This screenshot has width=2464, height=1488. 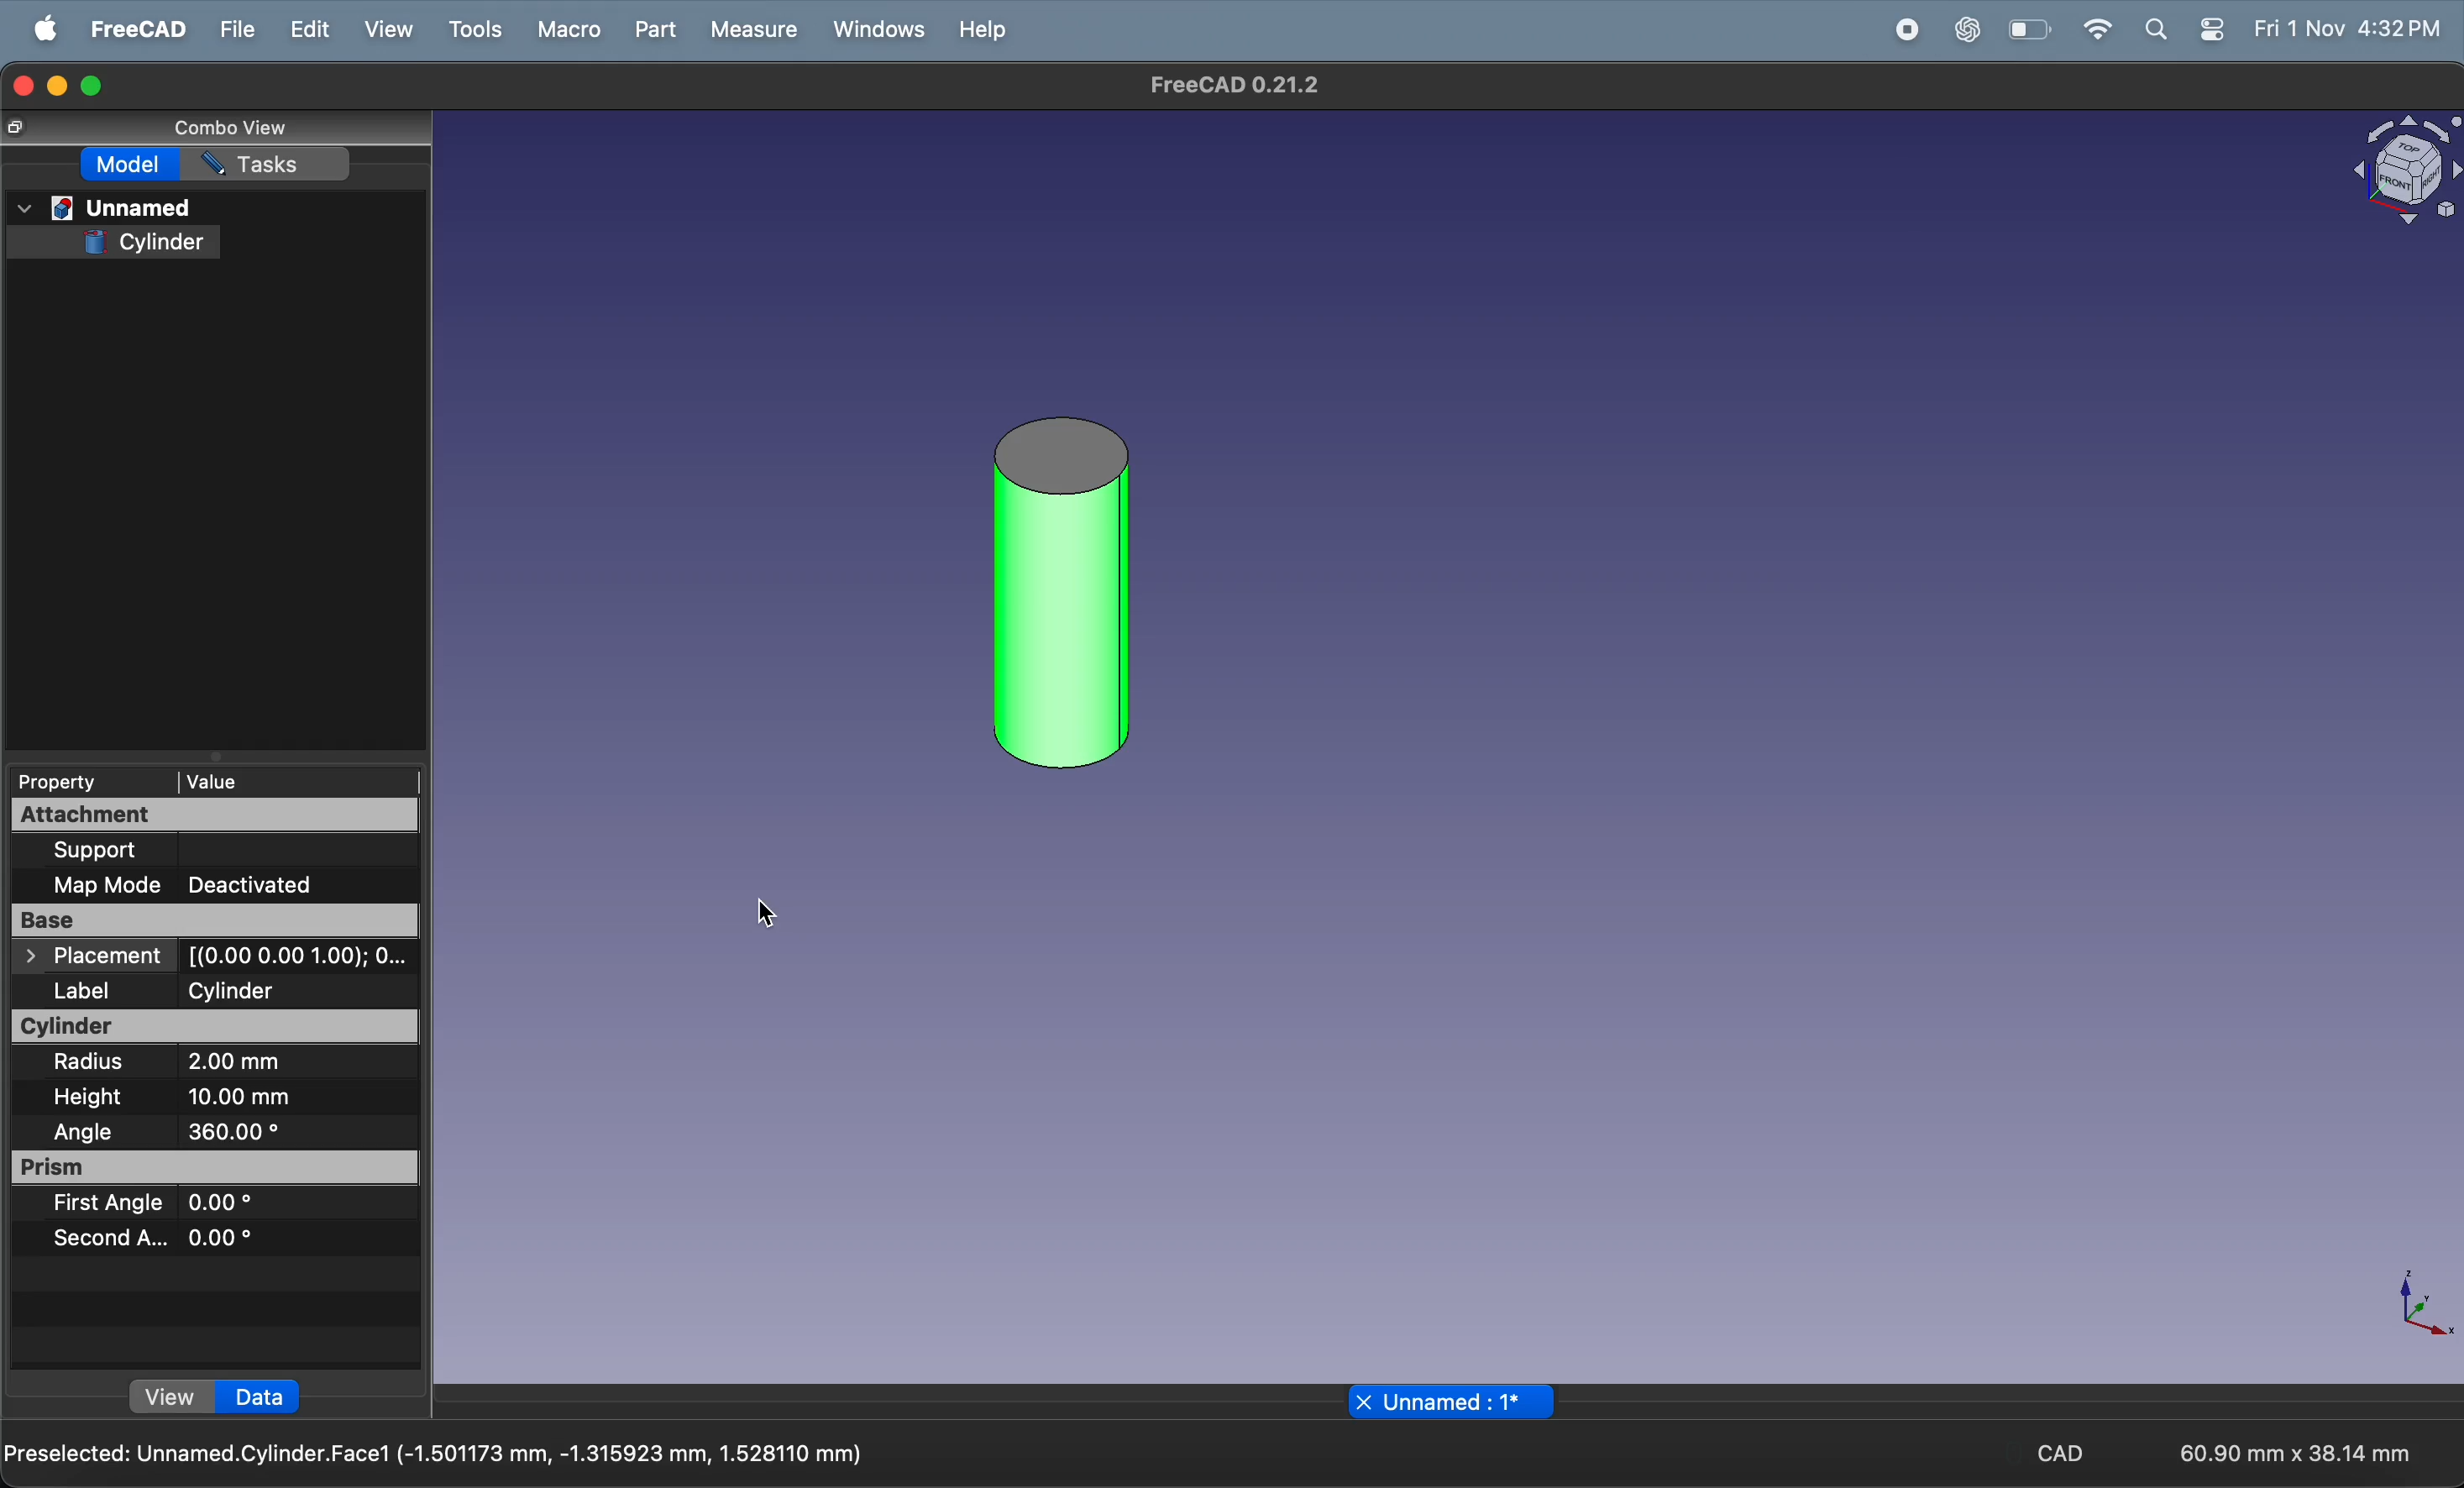 What do you see at coordinates (752, 29) in the screenshot?
I see `measure` at bounding box center [752, 29].